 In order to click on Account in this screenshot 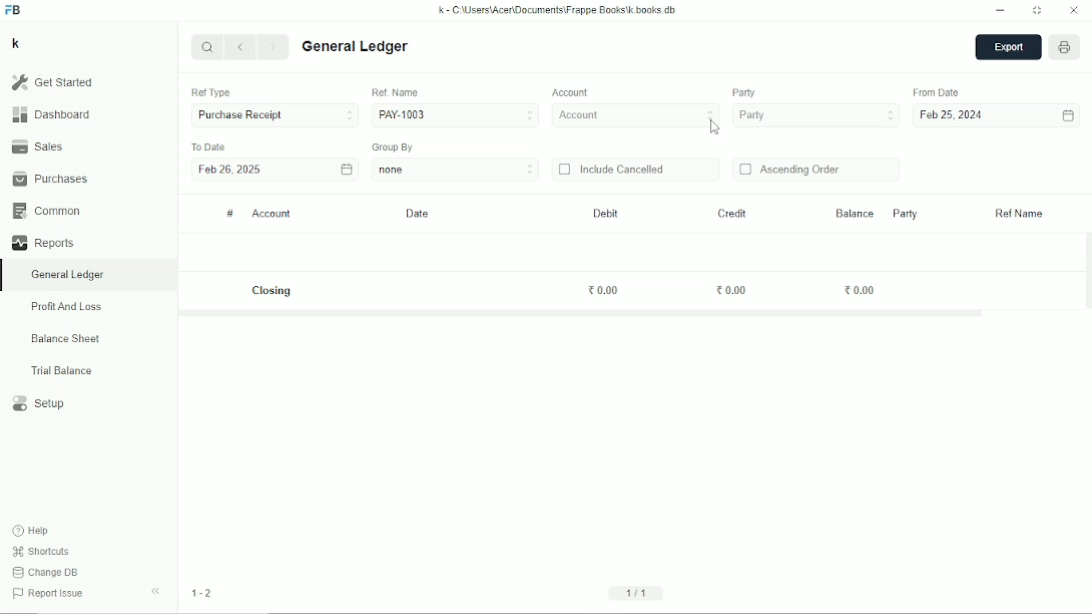, I will do `click(637, 116)`.